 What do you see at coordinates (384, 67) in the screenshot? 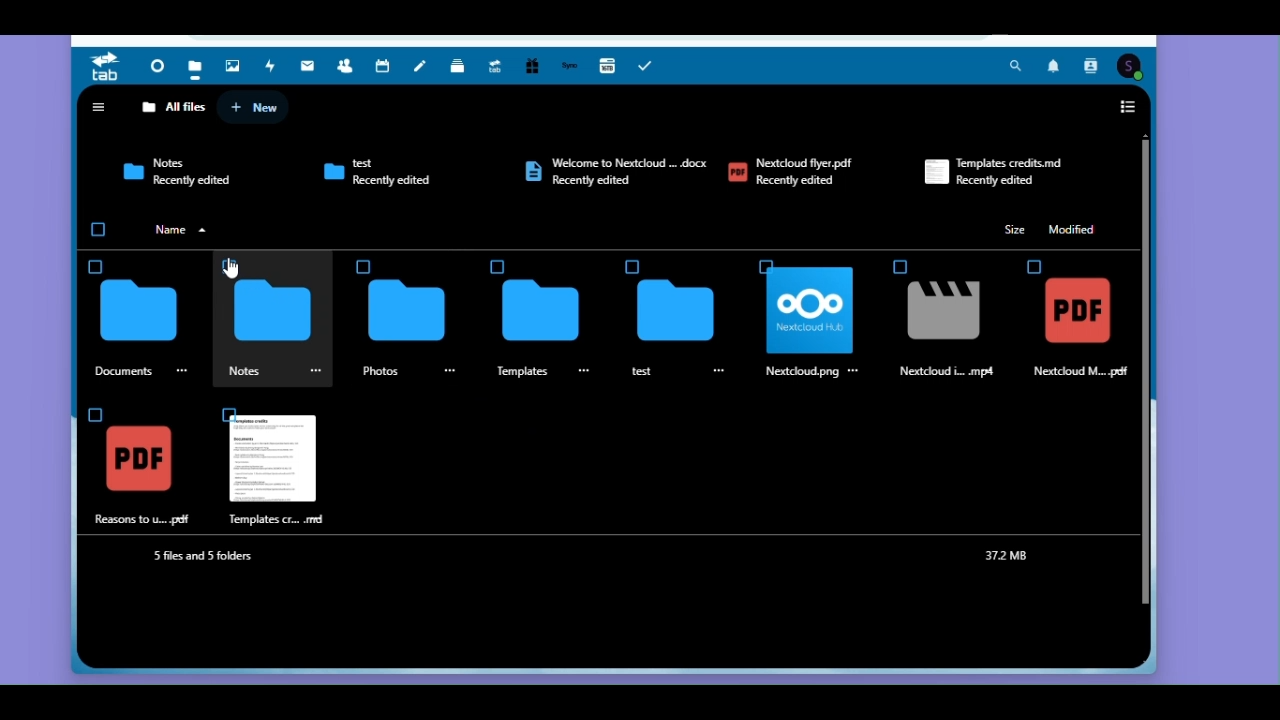
I see `Calendar` at bounding box center [384, 67].